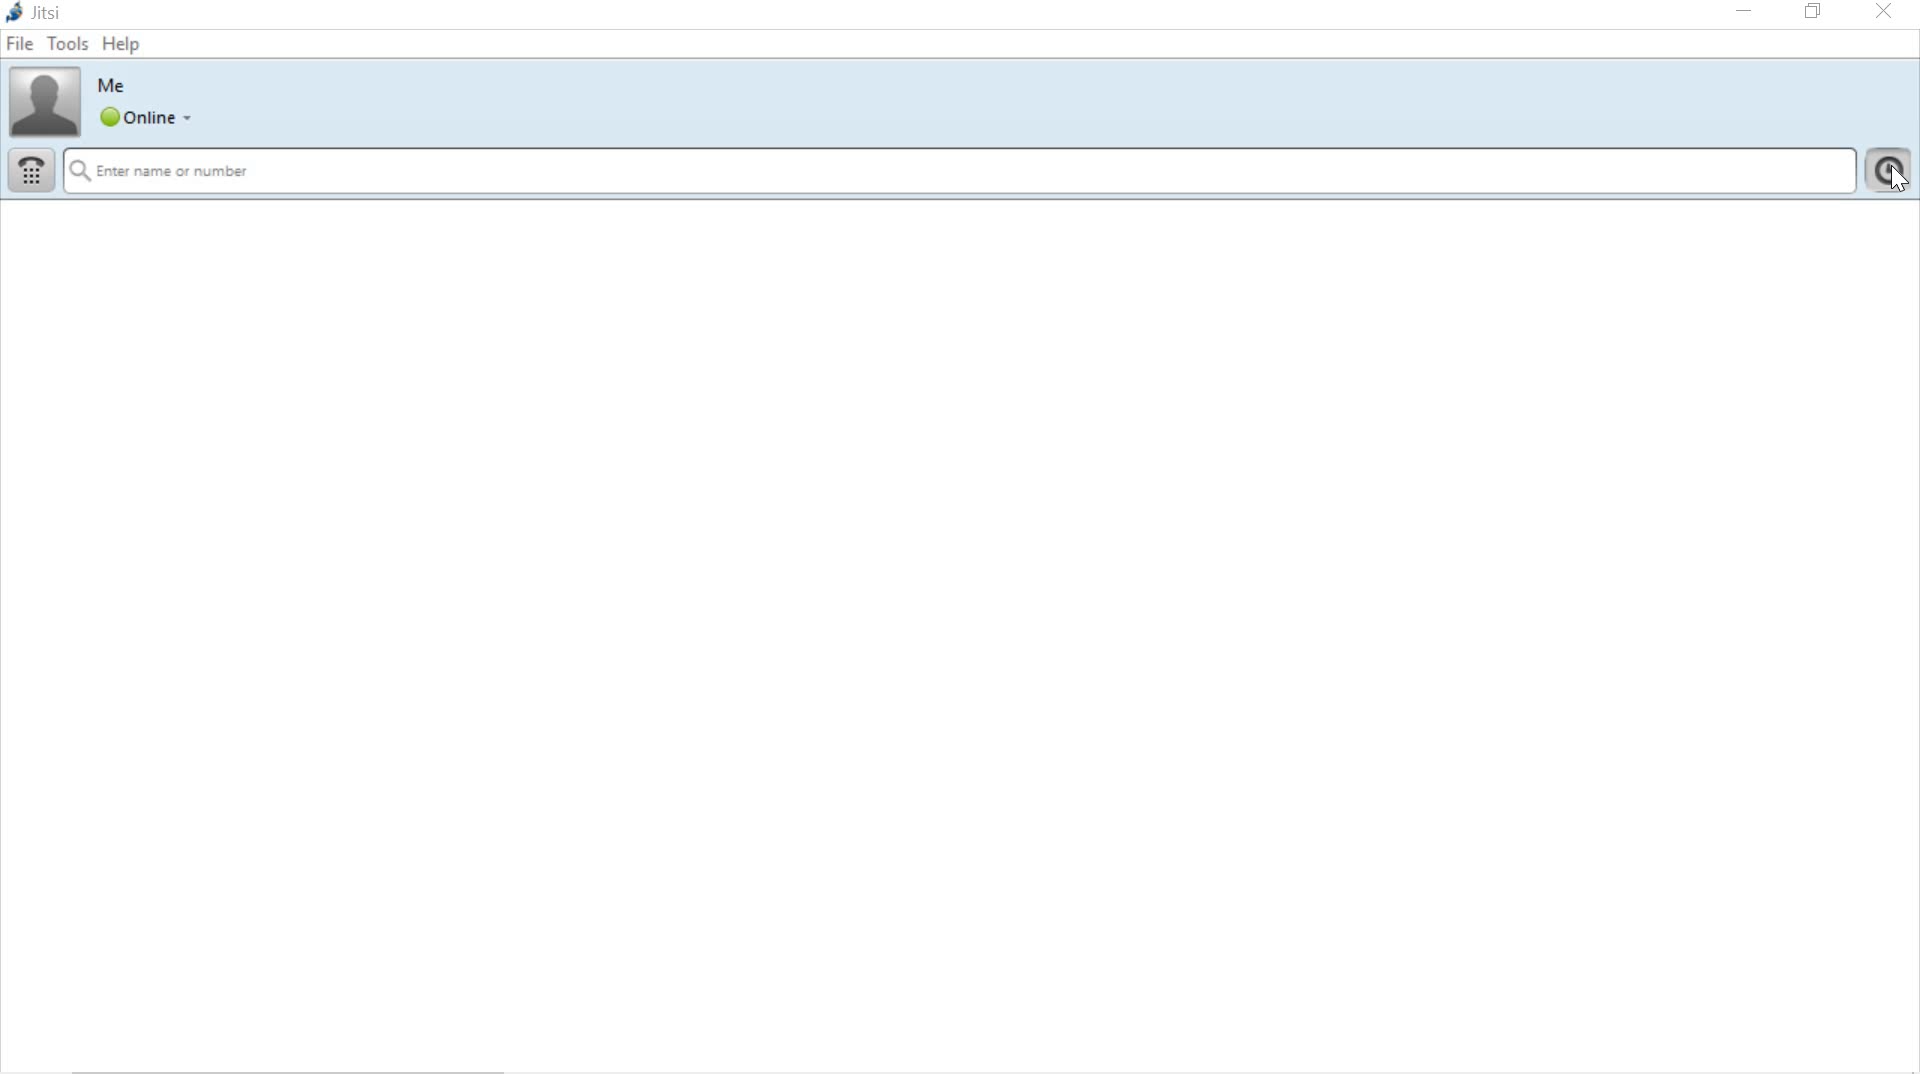 The width and height of the screenshot is (1920, 1074). I want to click on account image, so click(44, 101).